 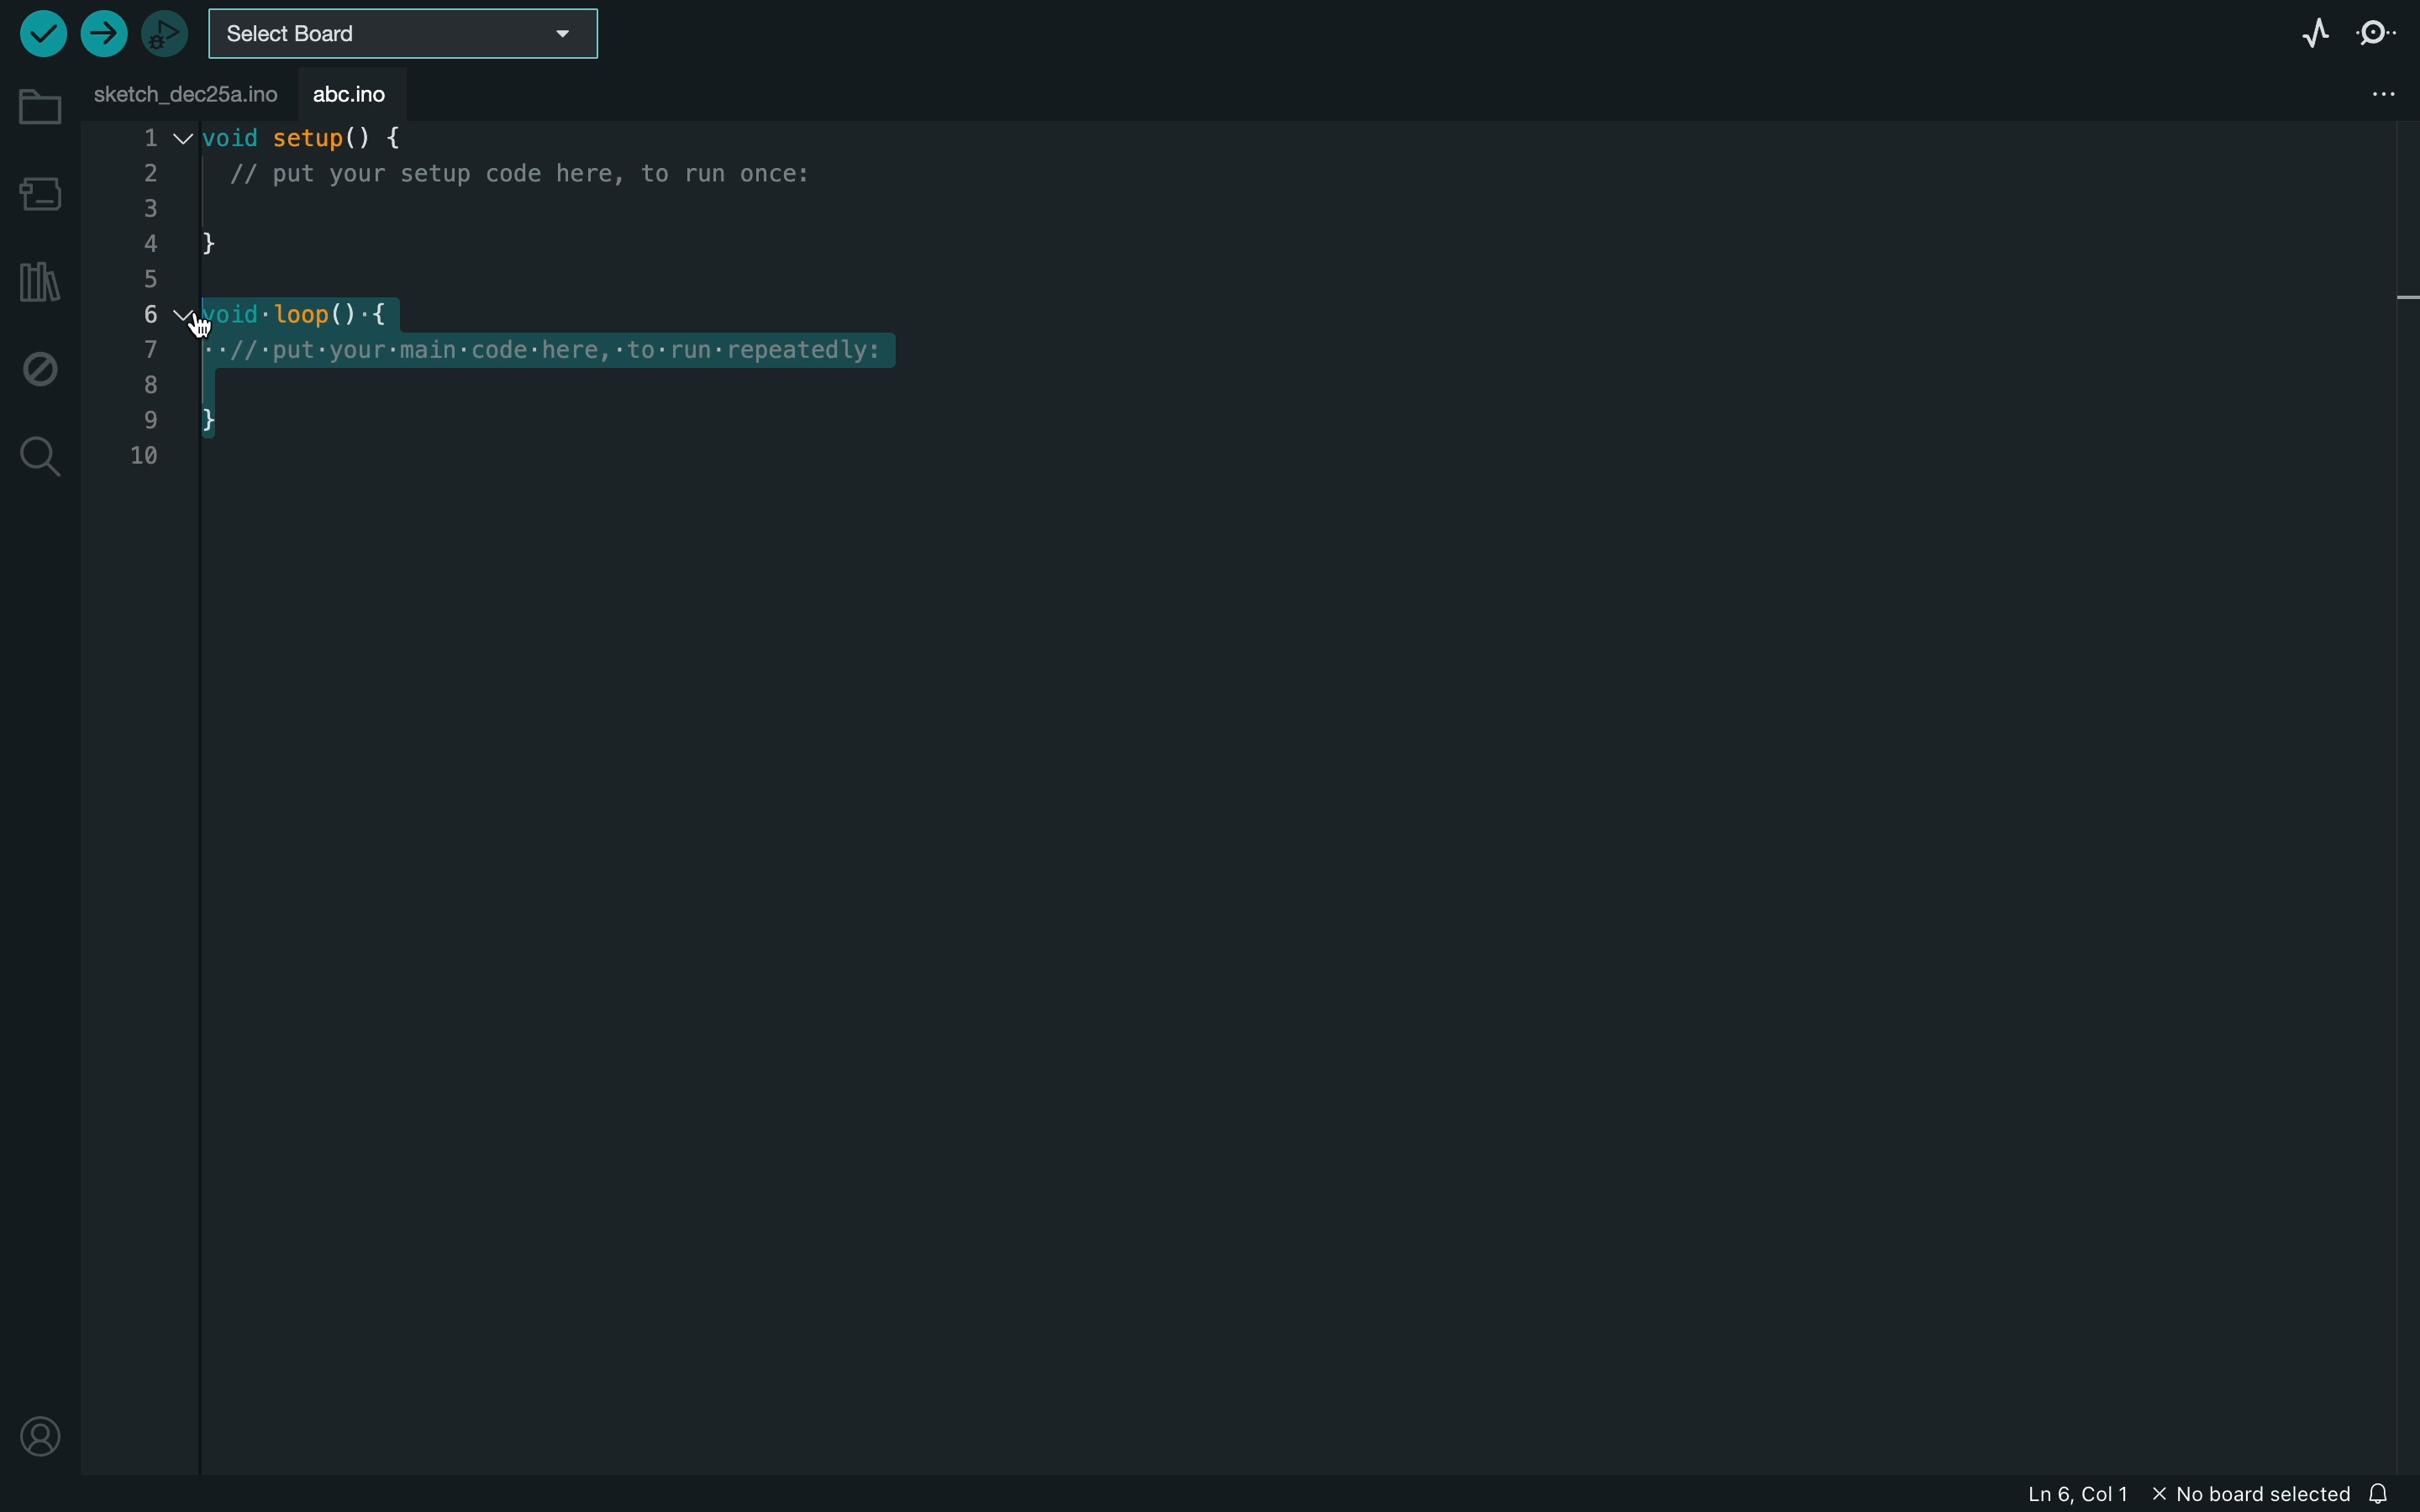 I want to click on folder, so click(x=34, y=106).